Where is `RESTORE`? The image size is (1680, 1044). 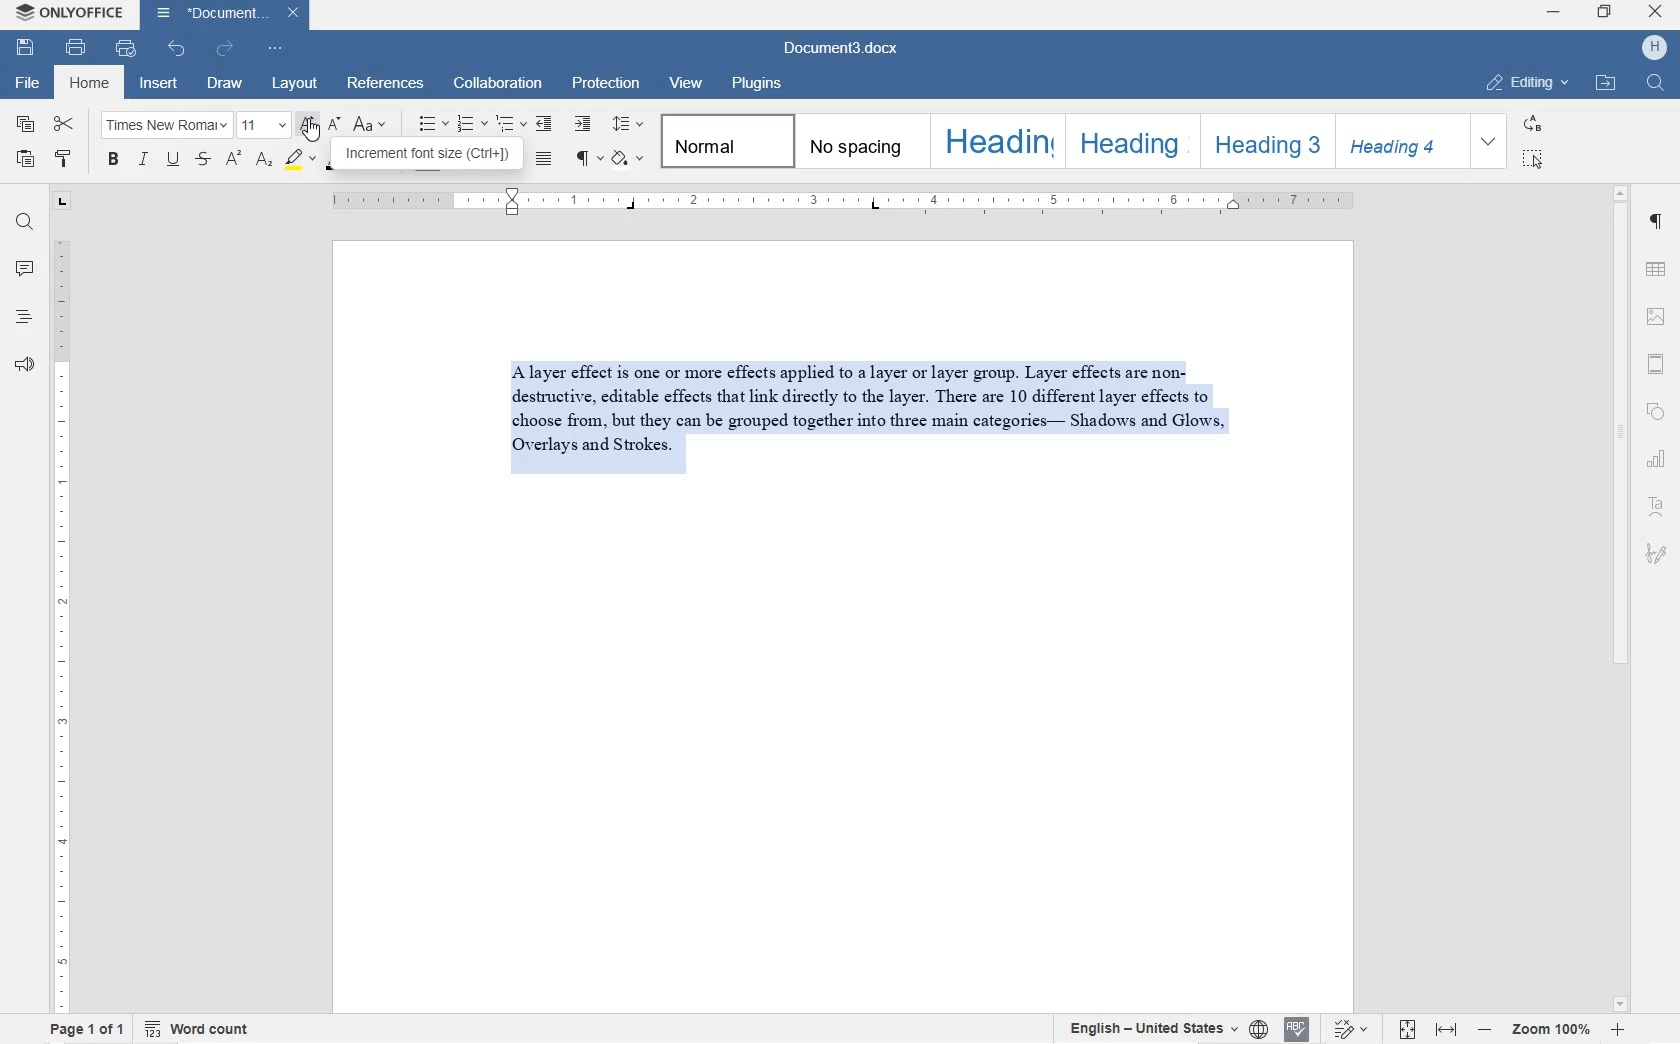
RESTORE is located at coordinates (1605, 14).